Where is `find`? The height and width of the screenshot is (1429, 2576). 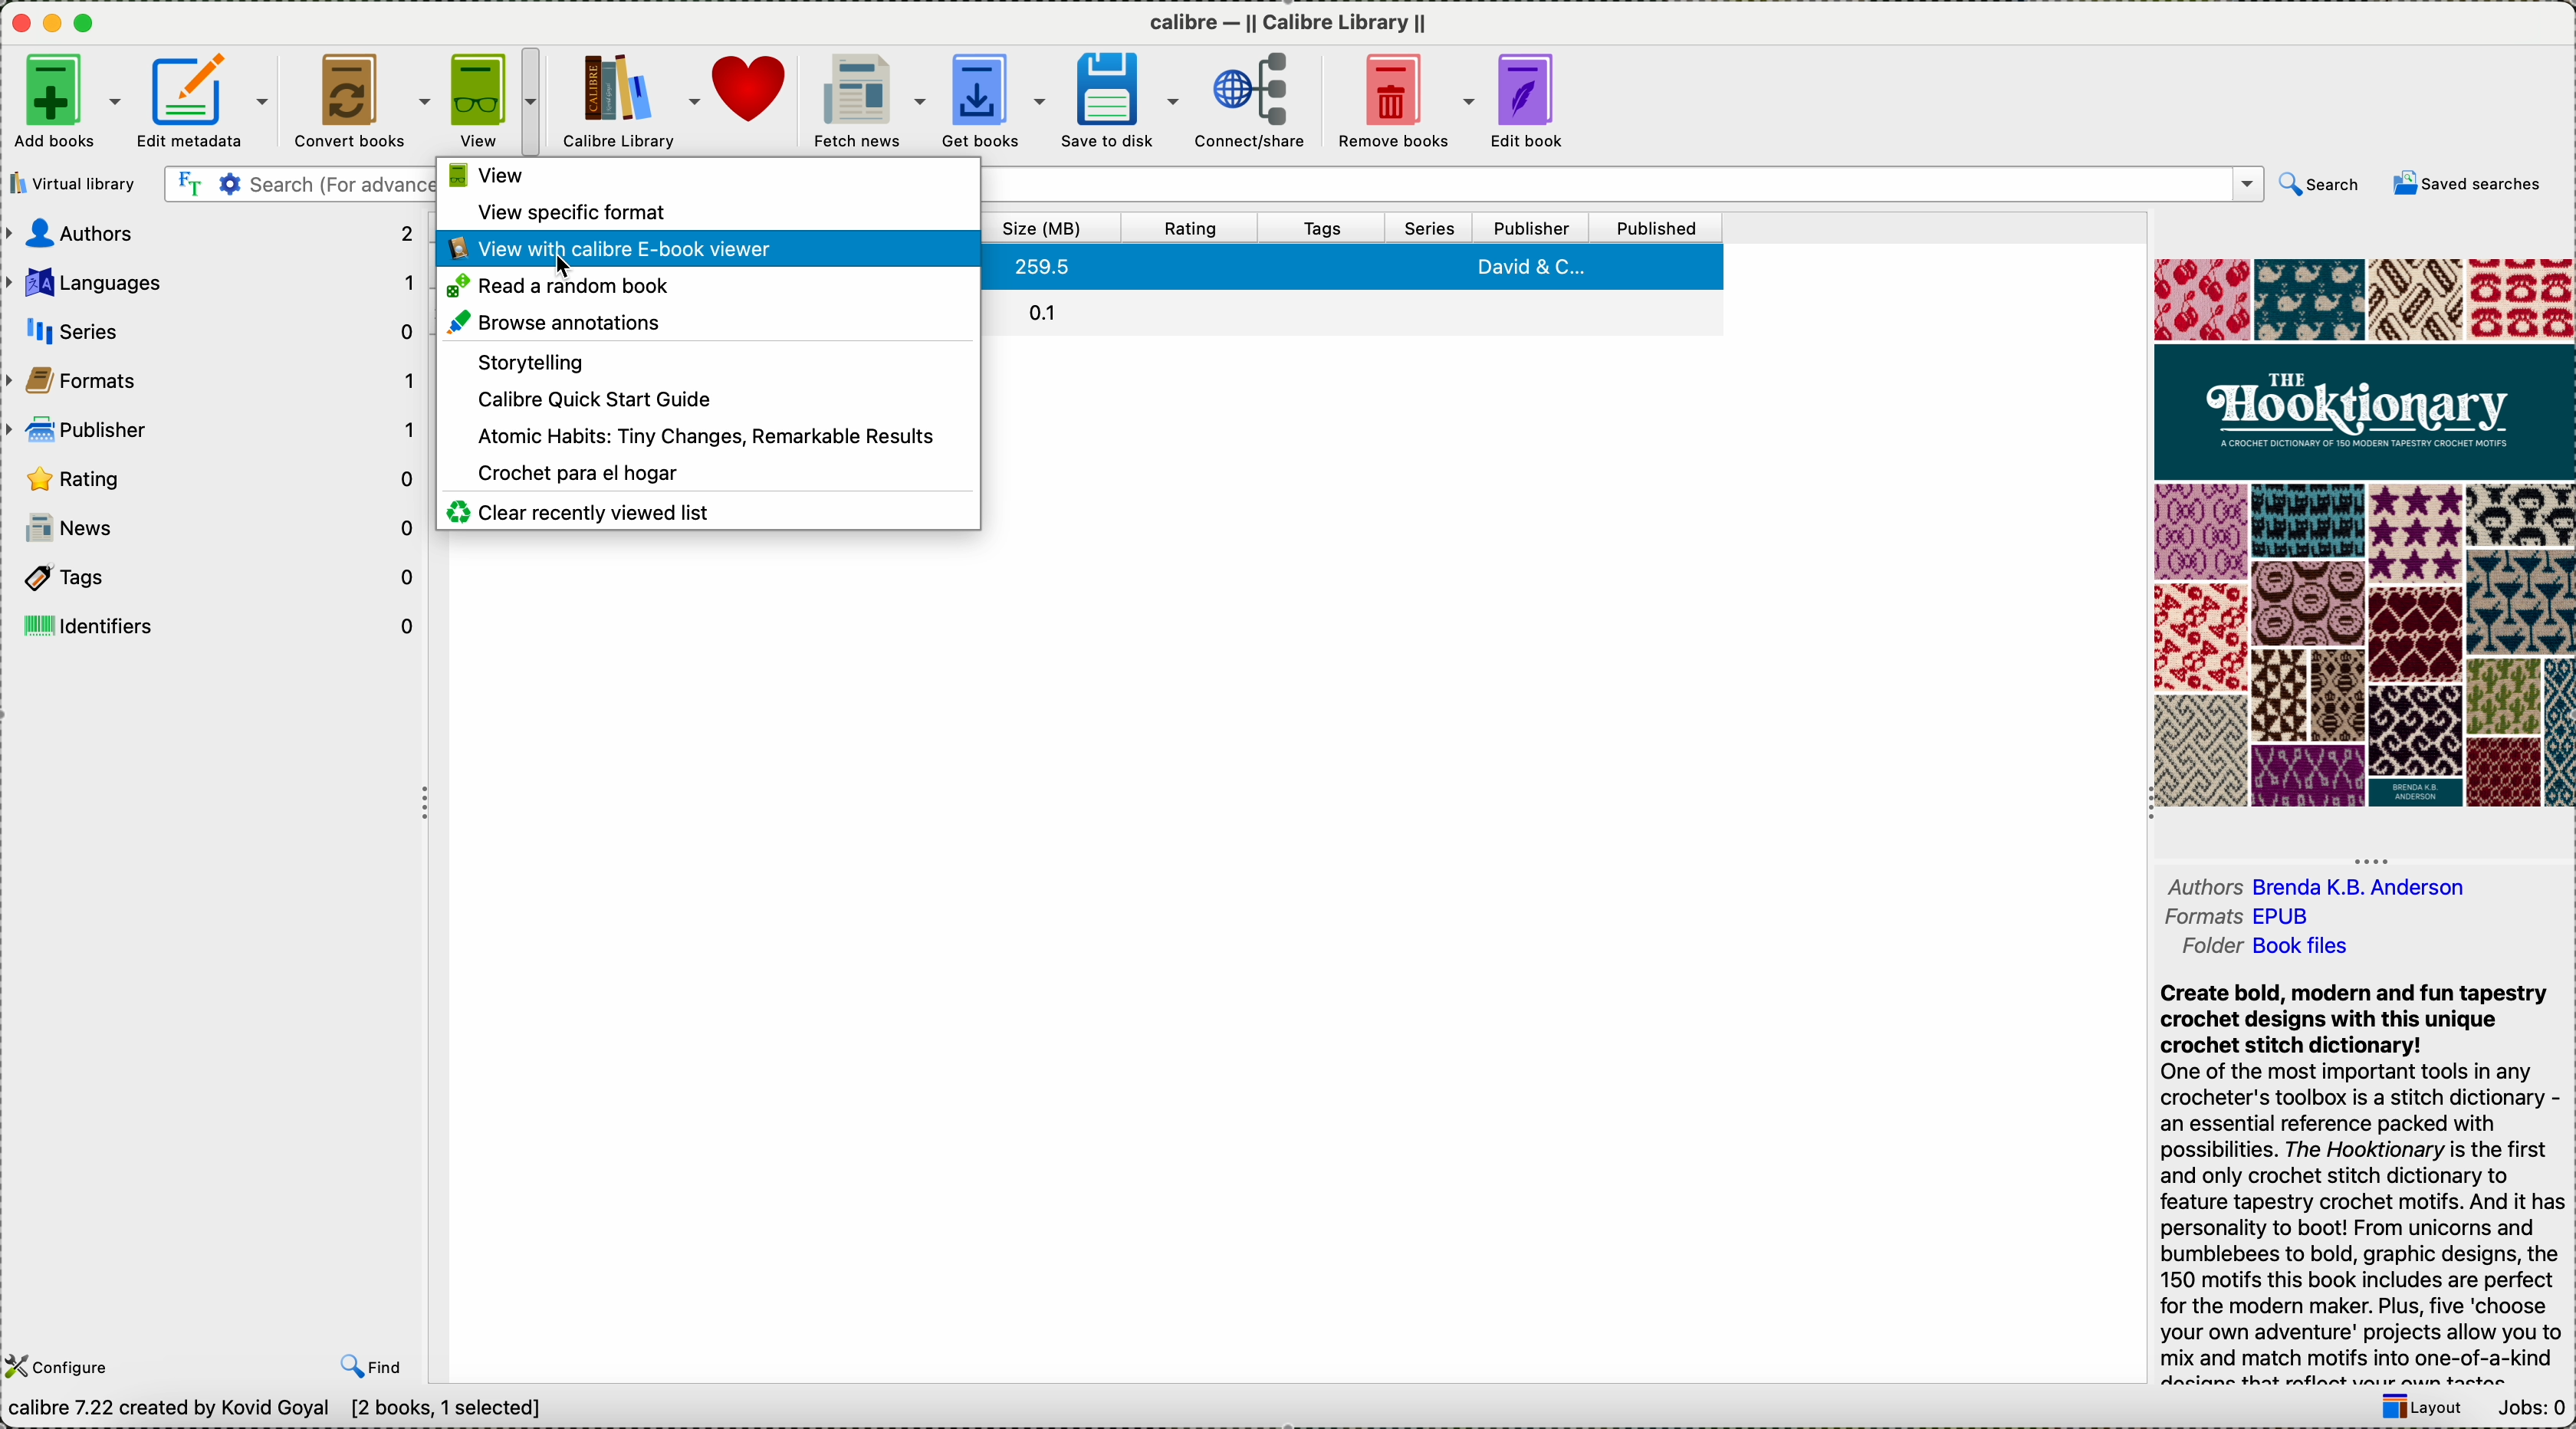
find is located at coordinates (372, 1362).